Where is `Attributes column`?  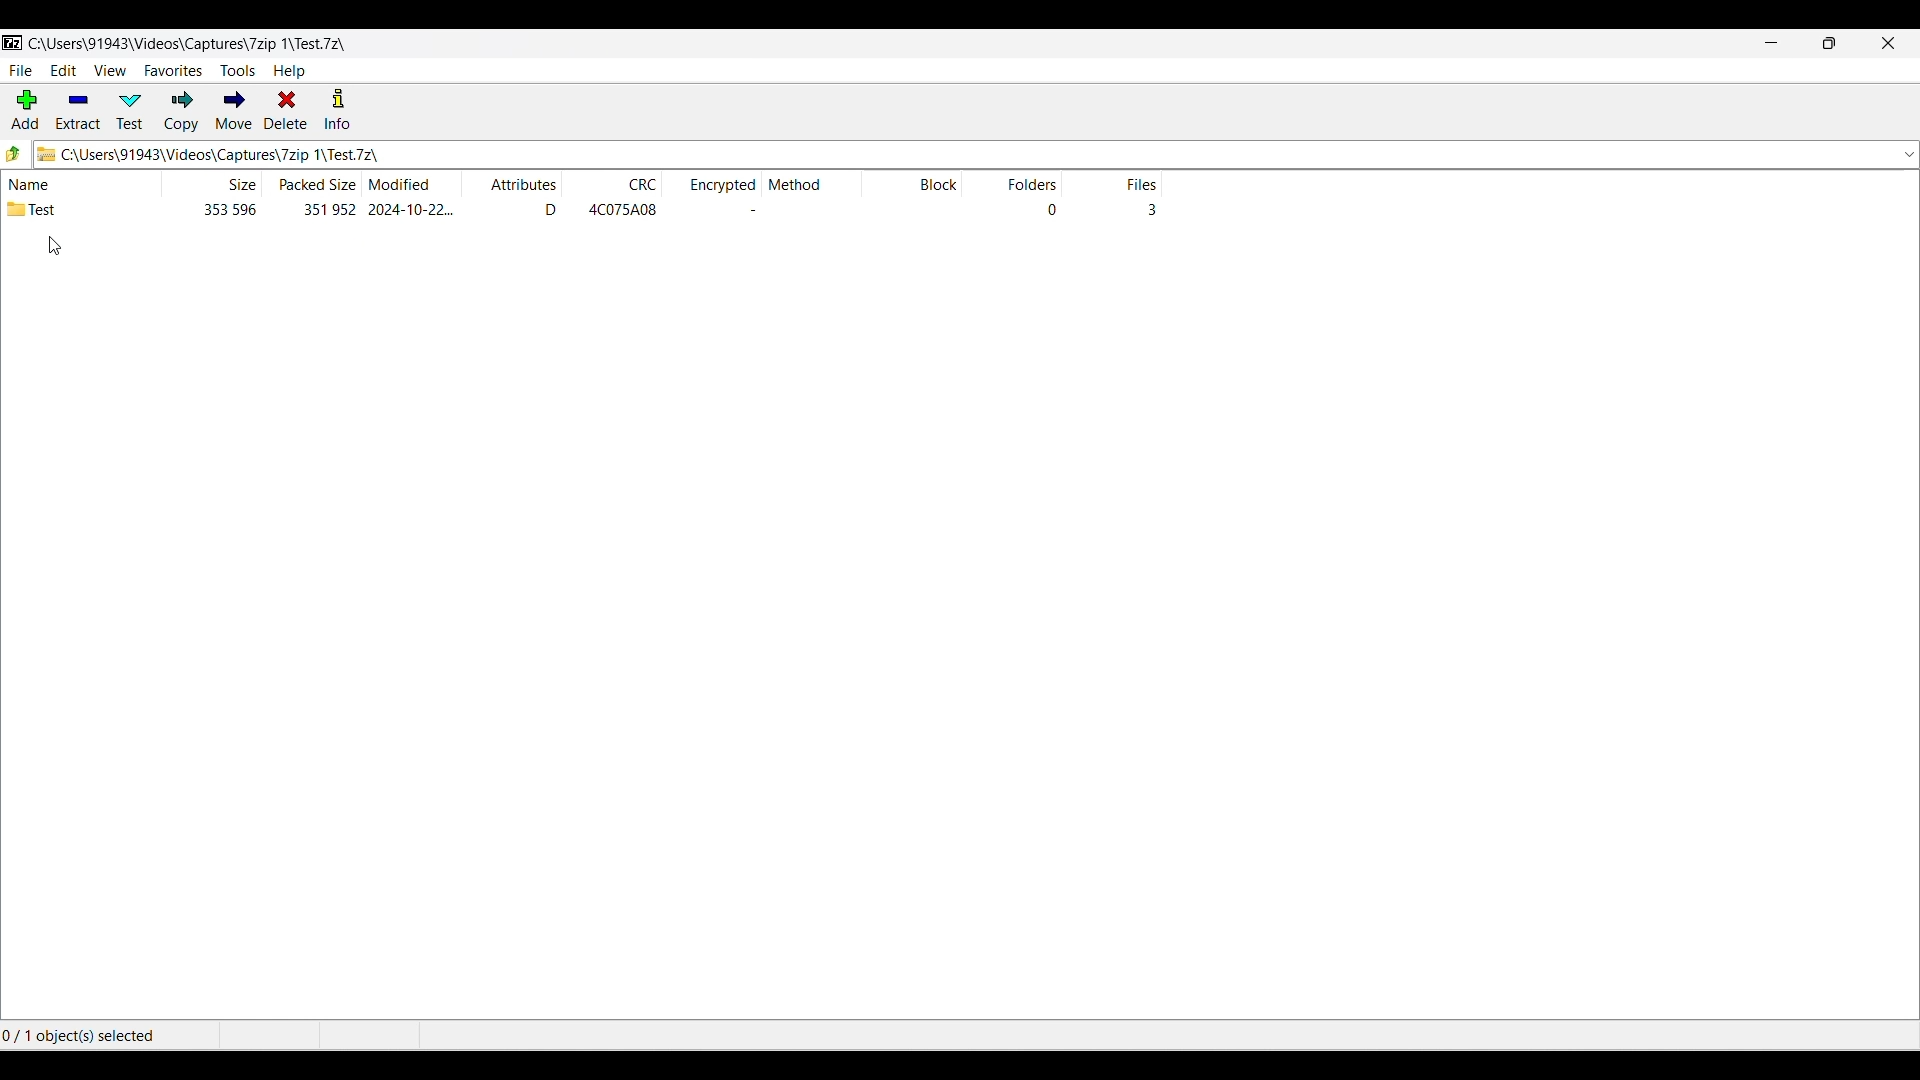 Attributes column is located at coordinates (519, 183).